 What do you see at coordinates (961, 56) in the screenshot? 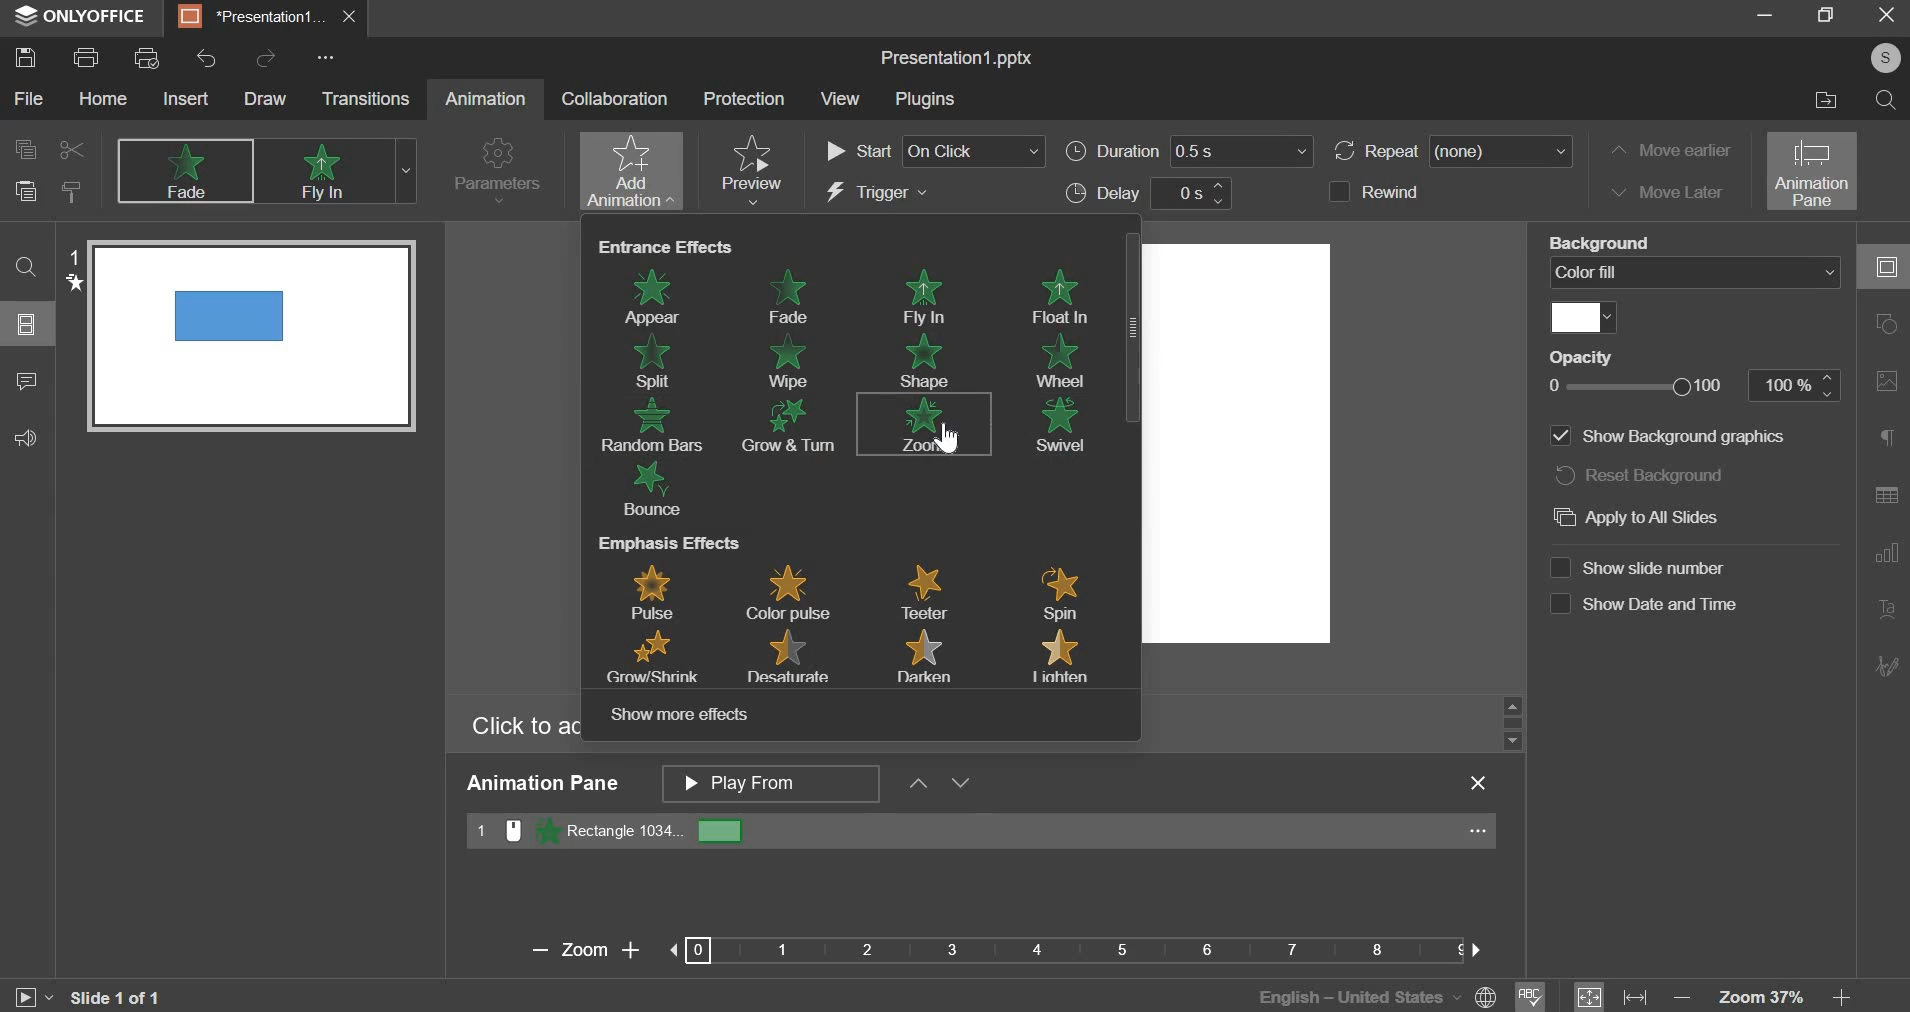
I see `Presentation1.pptx` at bounding box center [961, 56].